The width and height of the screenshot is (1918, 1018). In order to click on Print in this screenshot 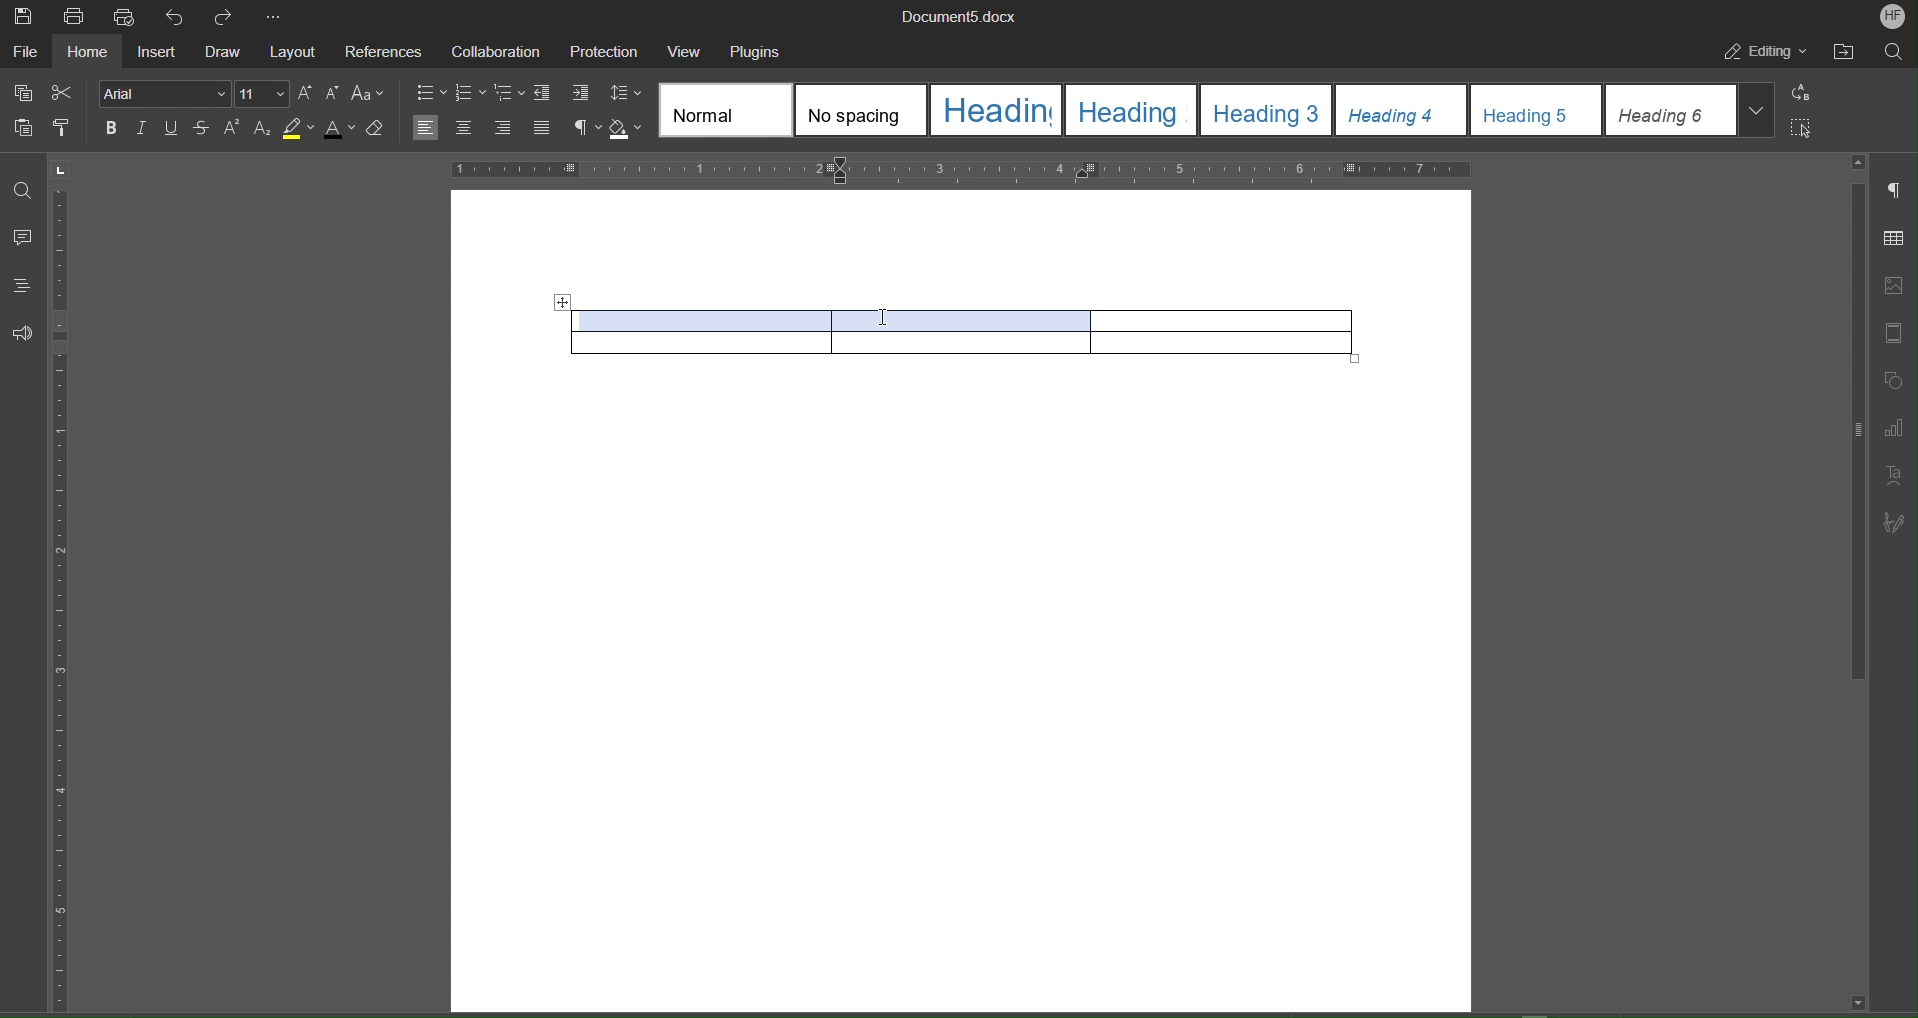, I will do `click(74, 17)`.